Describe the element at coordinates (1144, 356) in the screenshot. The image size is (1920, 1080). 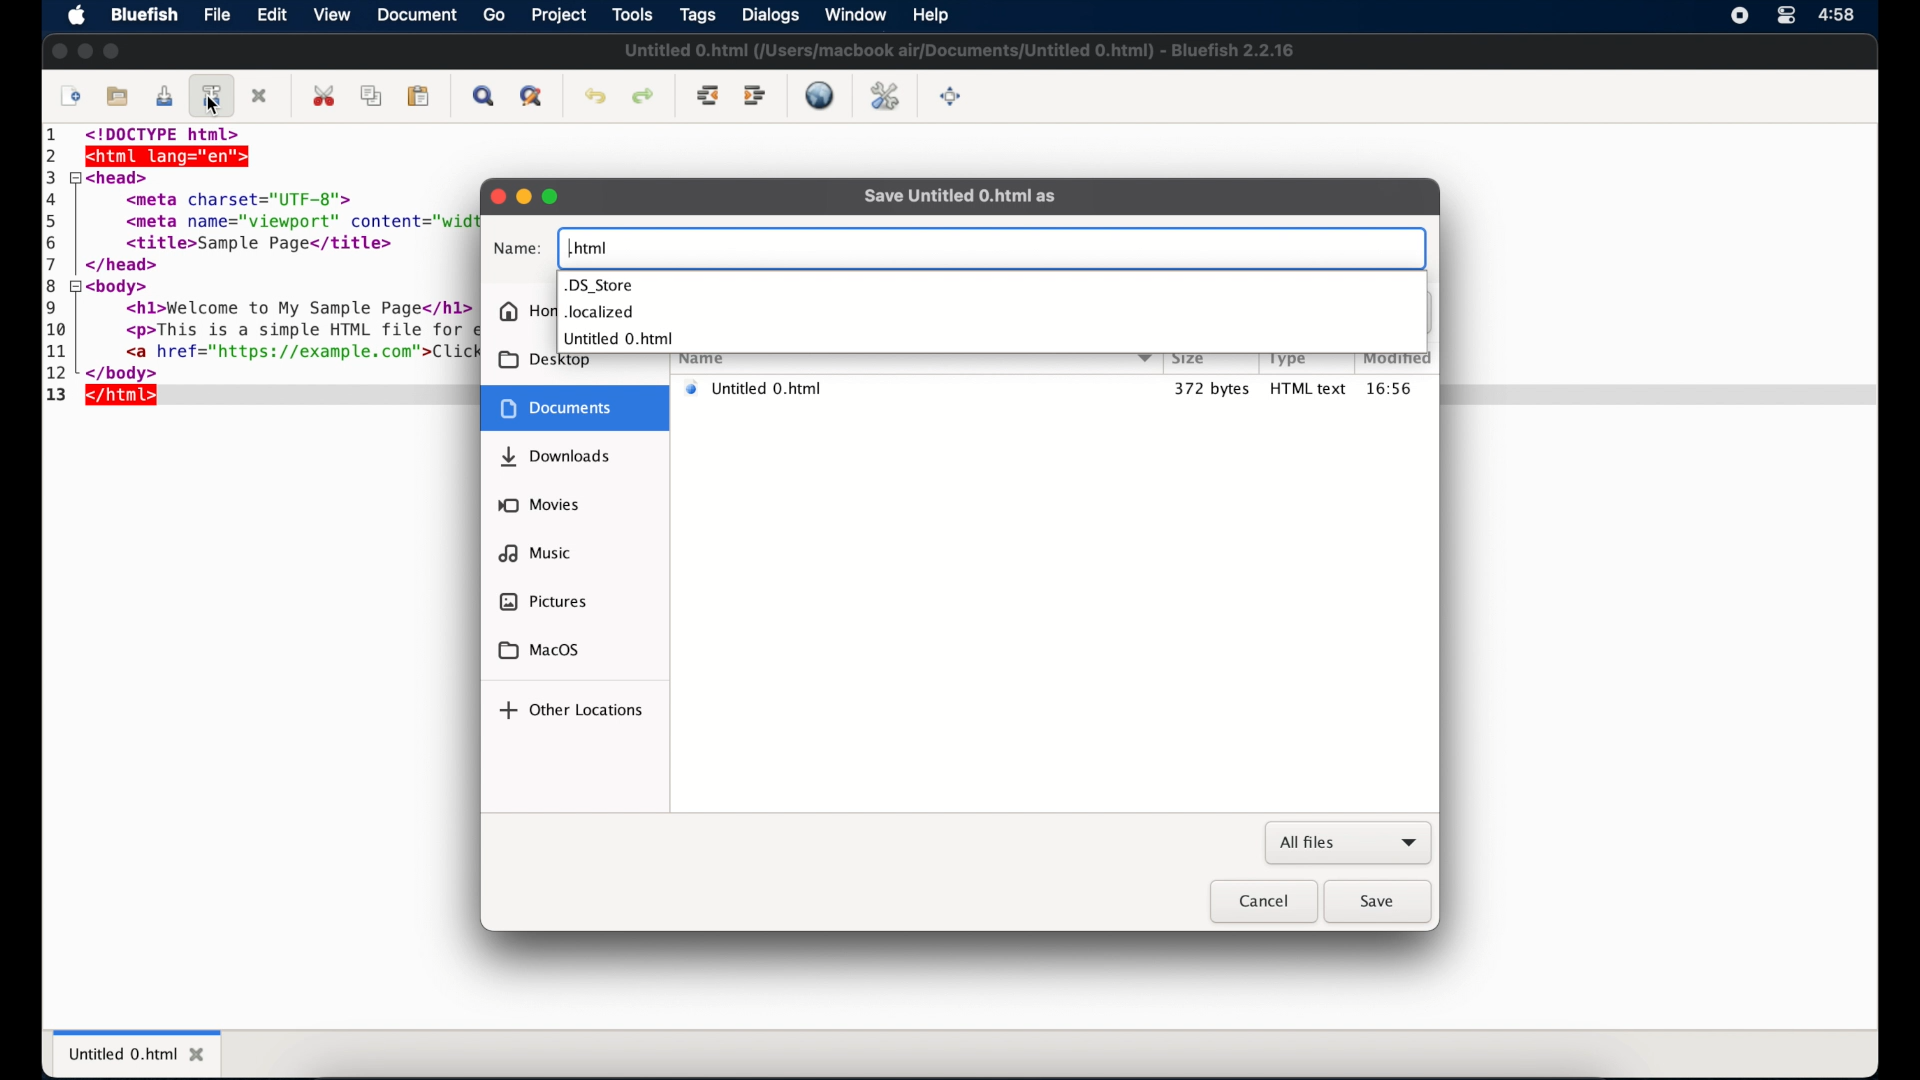
I see `dropdown` at that location.